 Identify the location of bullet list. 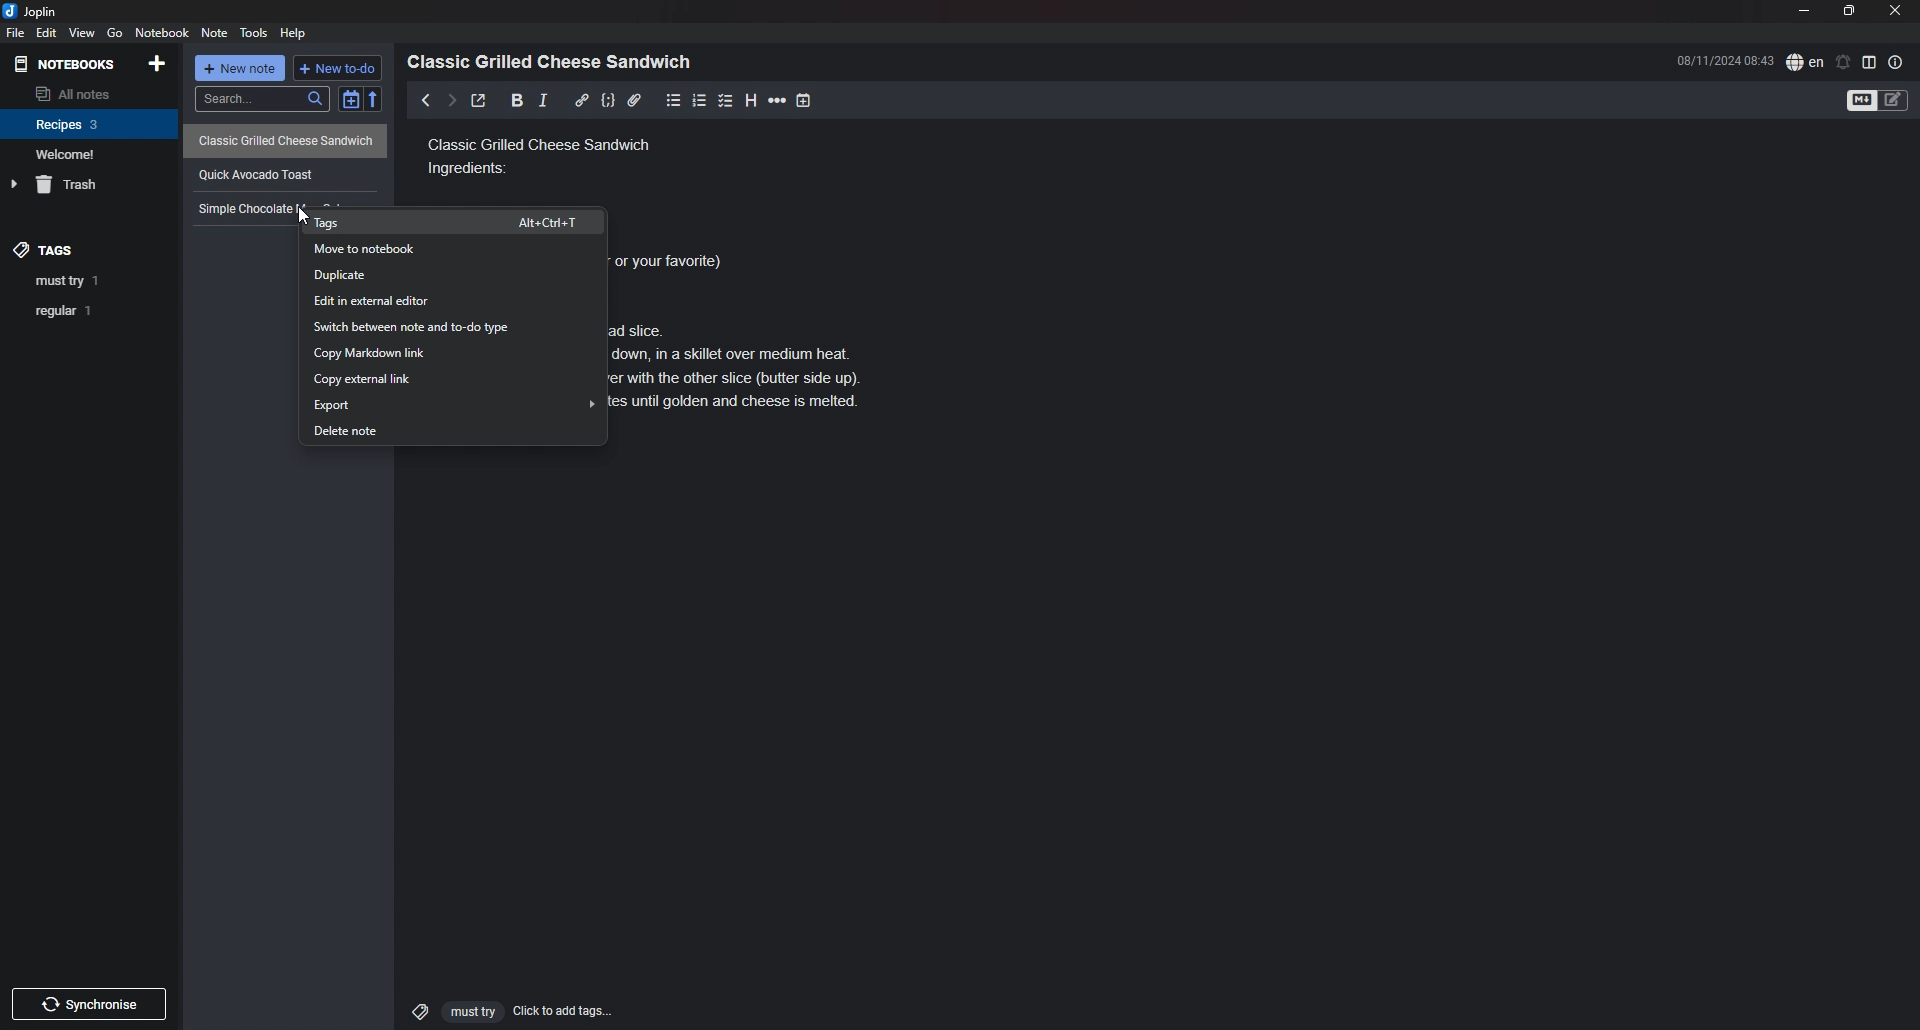
(674, 100).